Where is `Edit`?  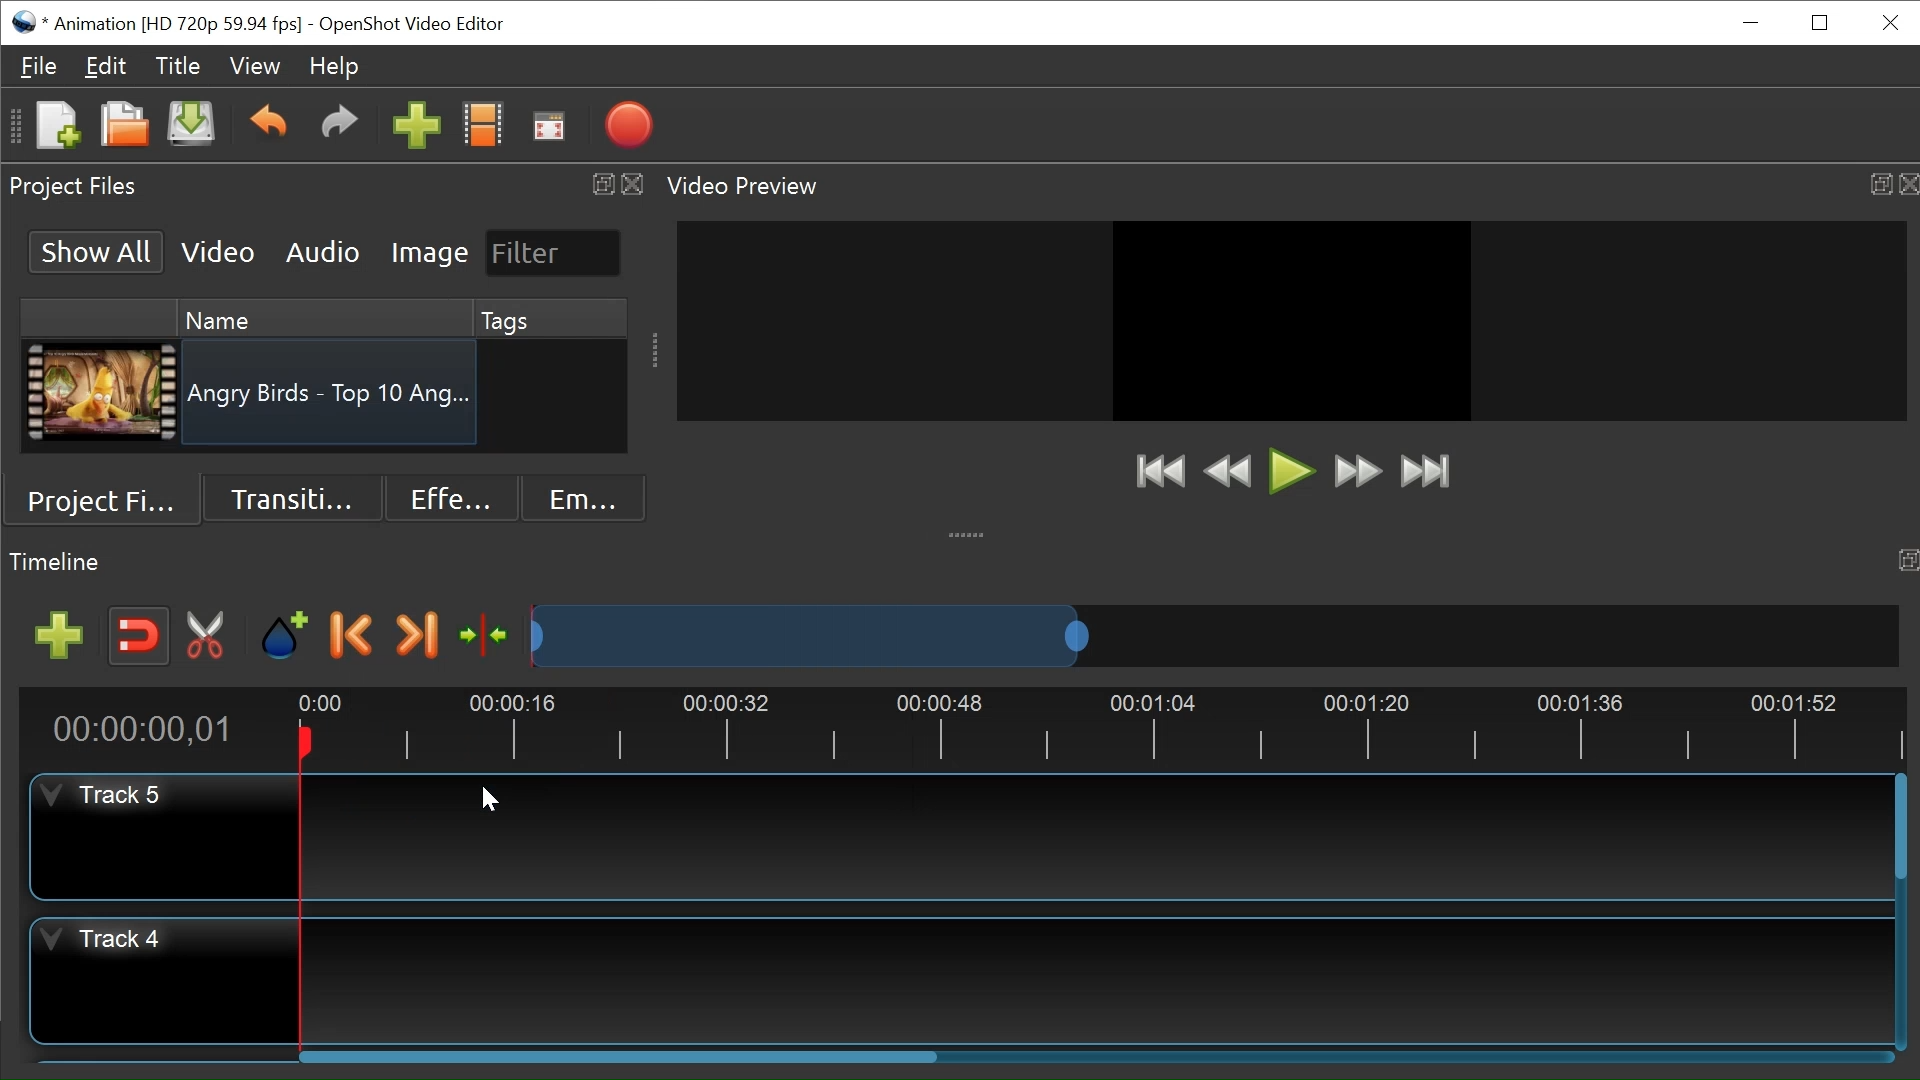
Edit is located at coordinates (105, 66).